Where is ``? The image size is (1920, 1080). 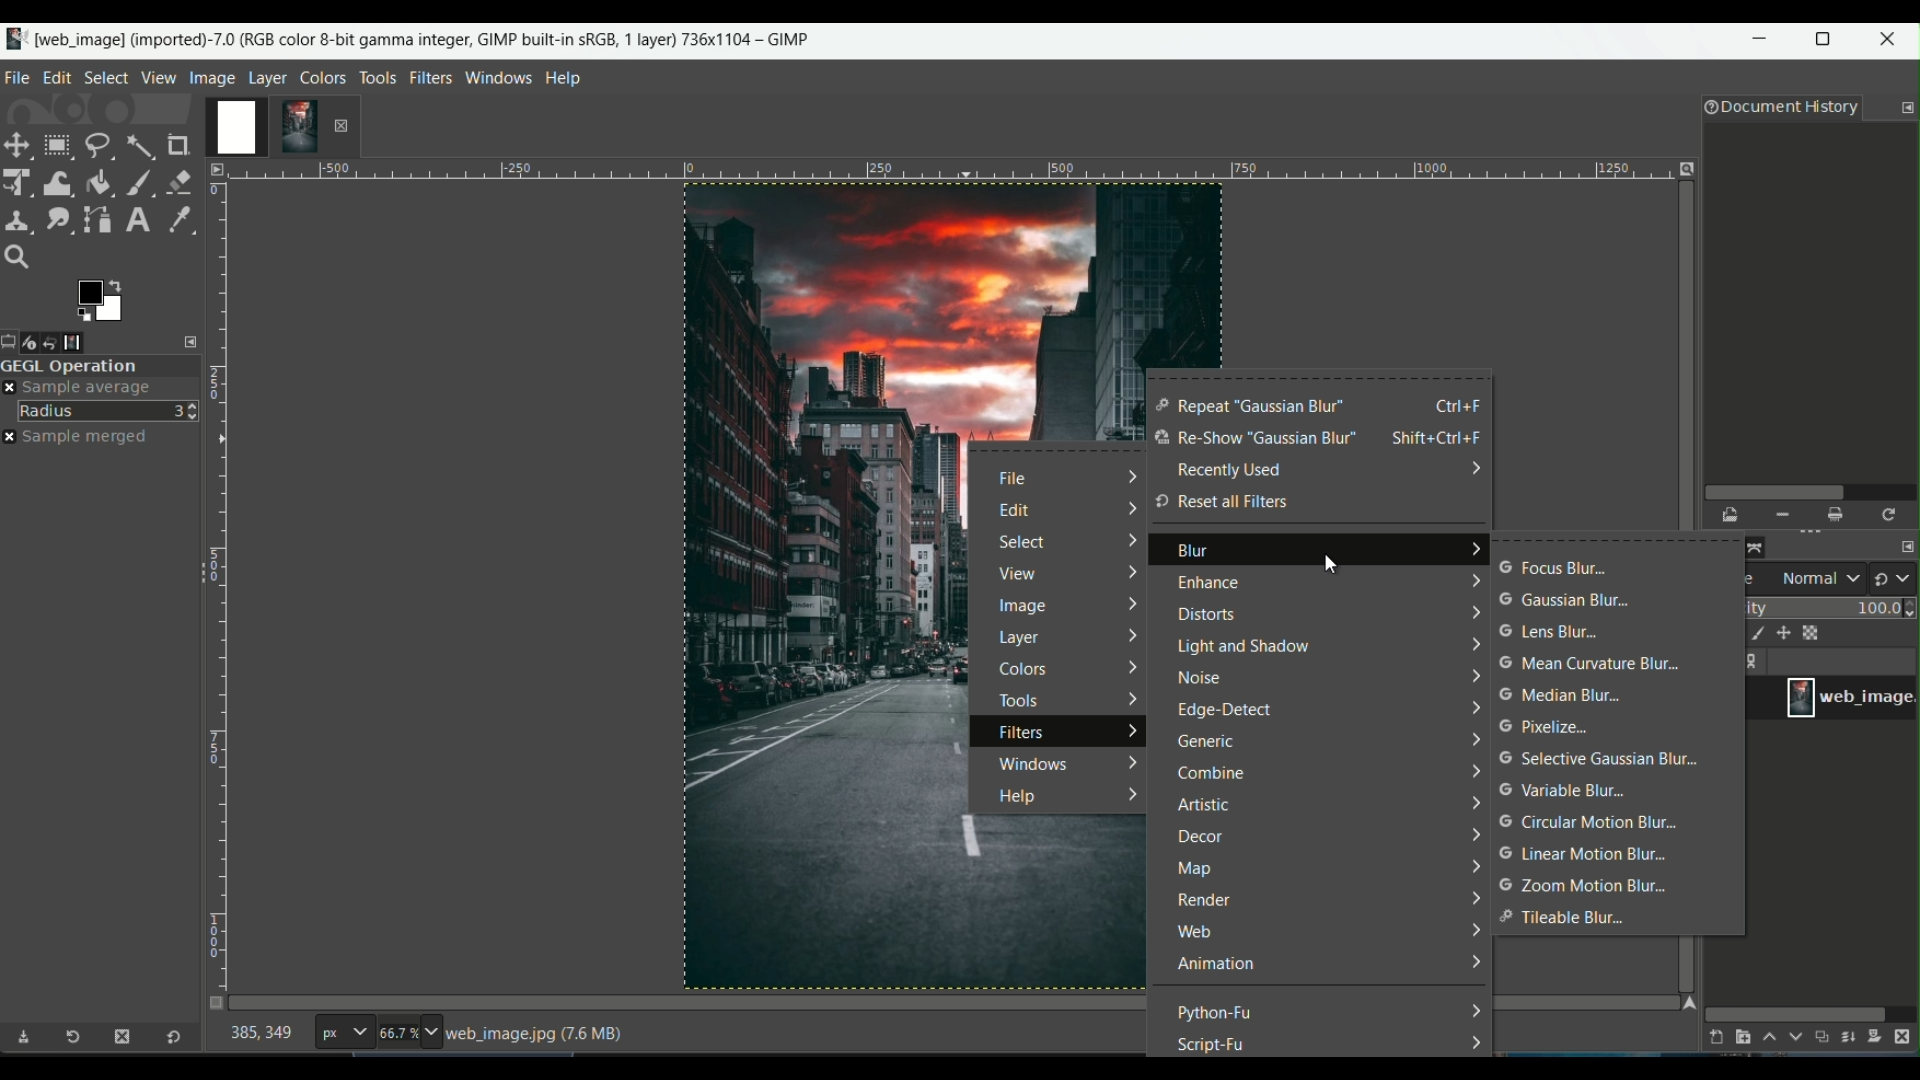
 is located at coordinates (1196, 872).